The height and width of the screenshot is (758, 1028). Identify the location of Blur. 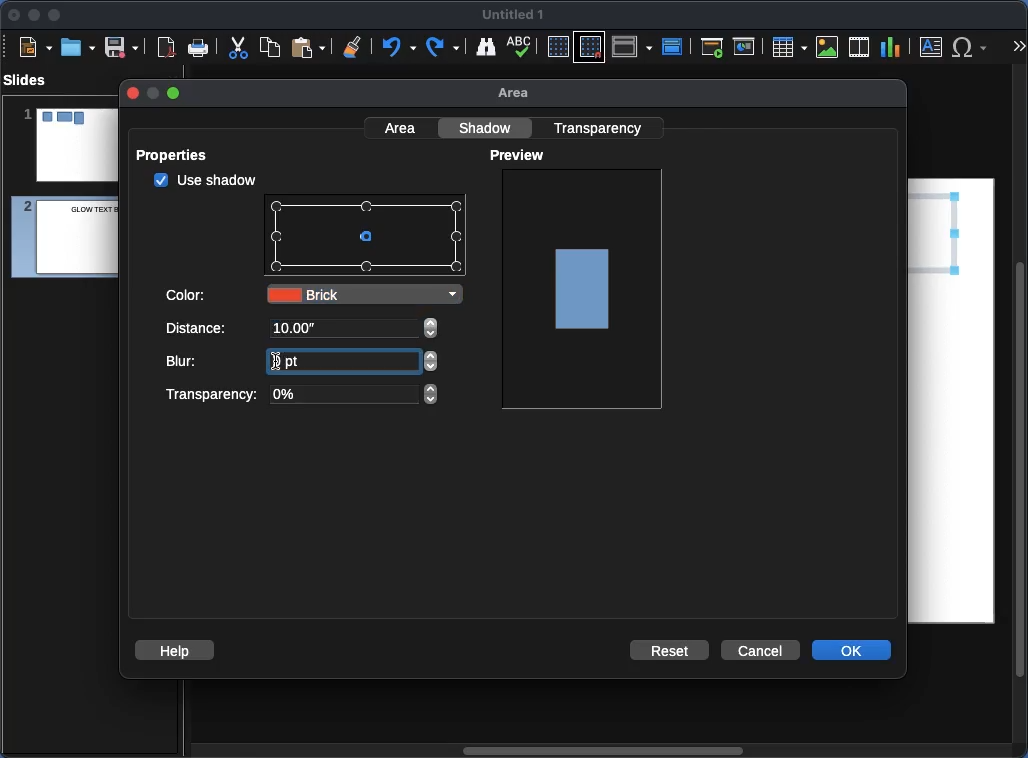
(303, 363).